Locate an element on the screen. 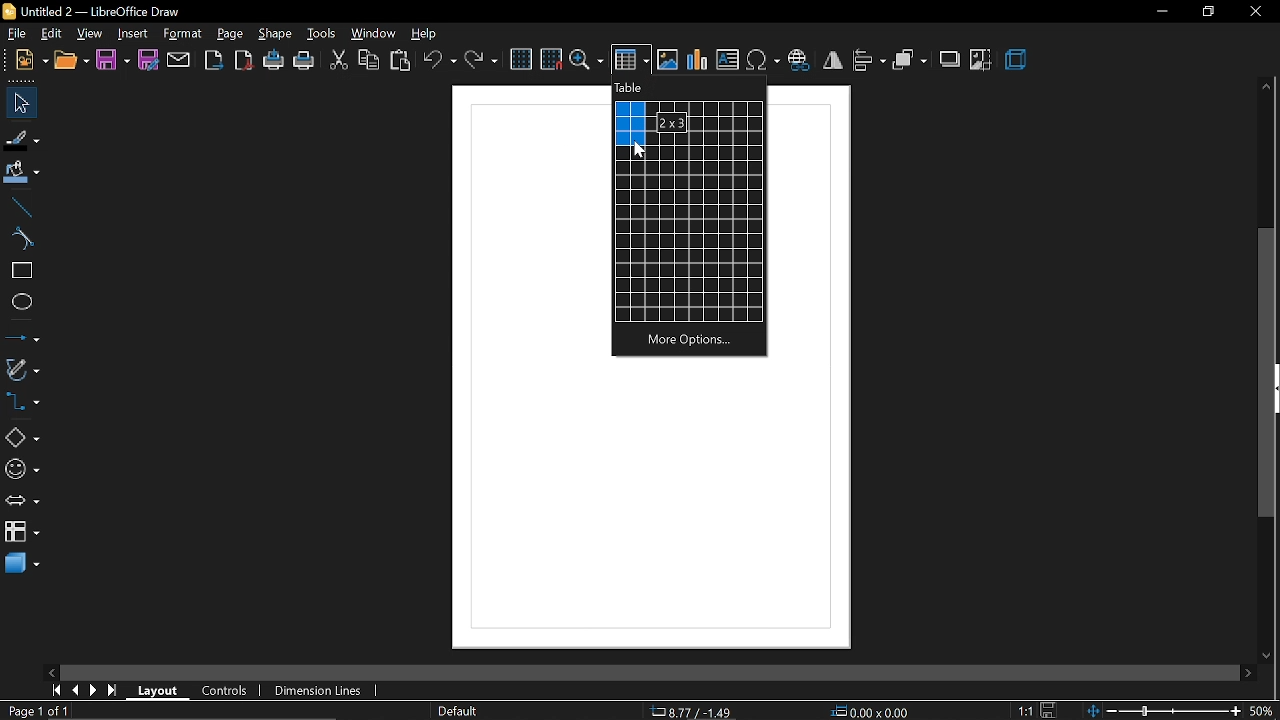 The width and height of the screenshot is (1280, 720). cursor is located at coordinates (639, 149).